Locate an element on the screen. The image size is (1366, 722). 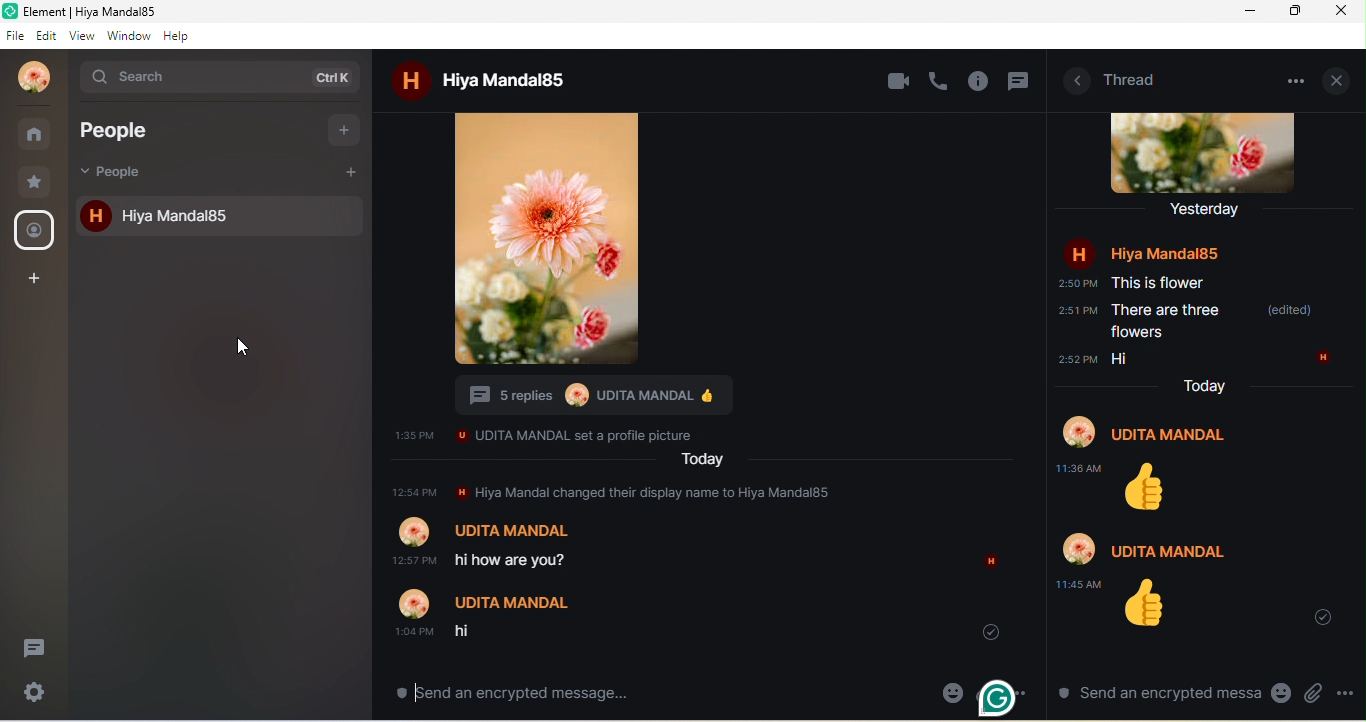
view is located at coordinates (82, 35).